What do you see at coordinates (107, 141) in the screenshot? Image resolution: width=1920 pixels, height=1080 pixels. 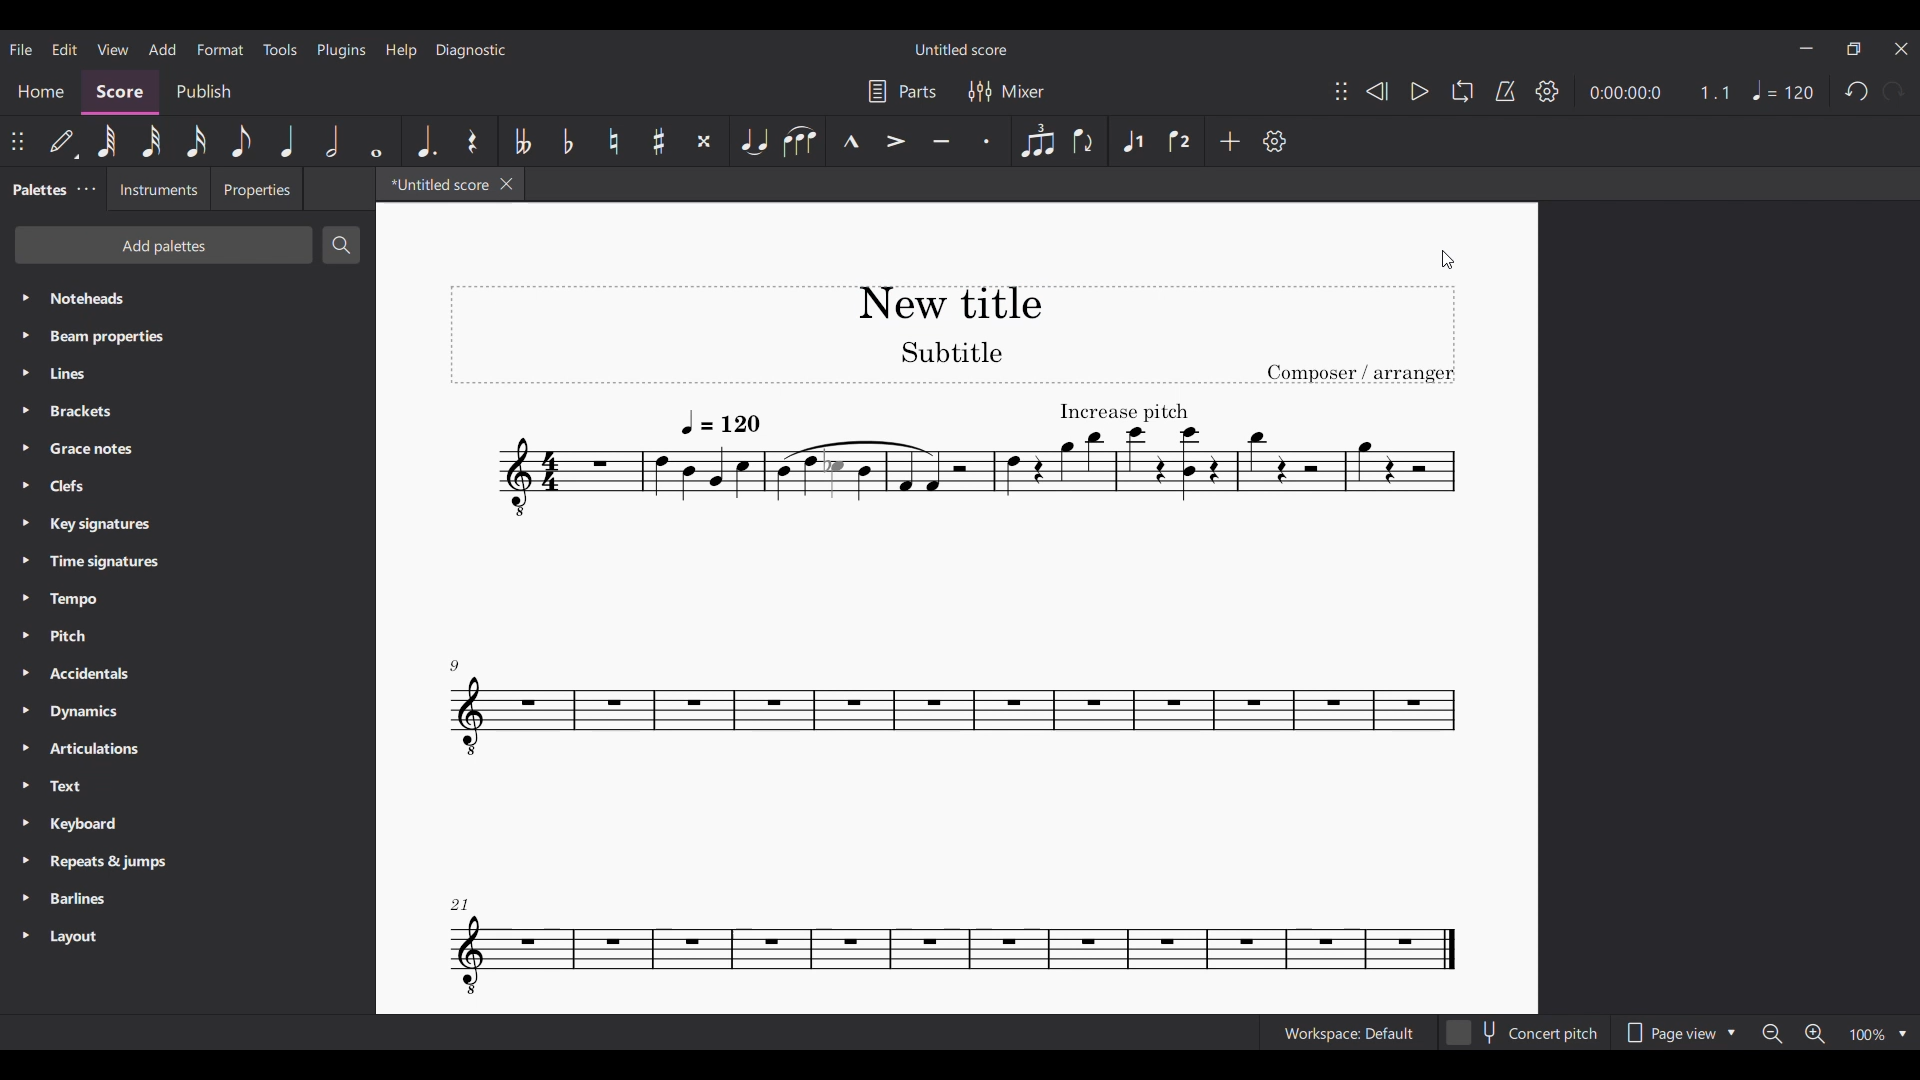 I see `64th note` at bounding box center [107, 141].